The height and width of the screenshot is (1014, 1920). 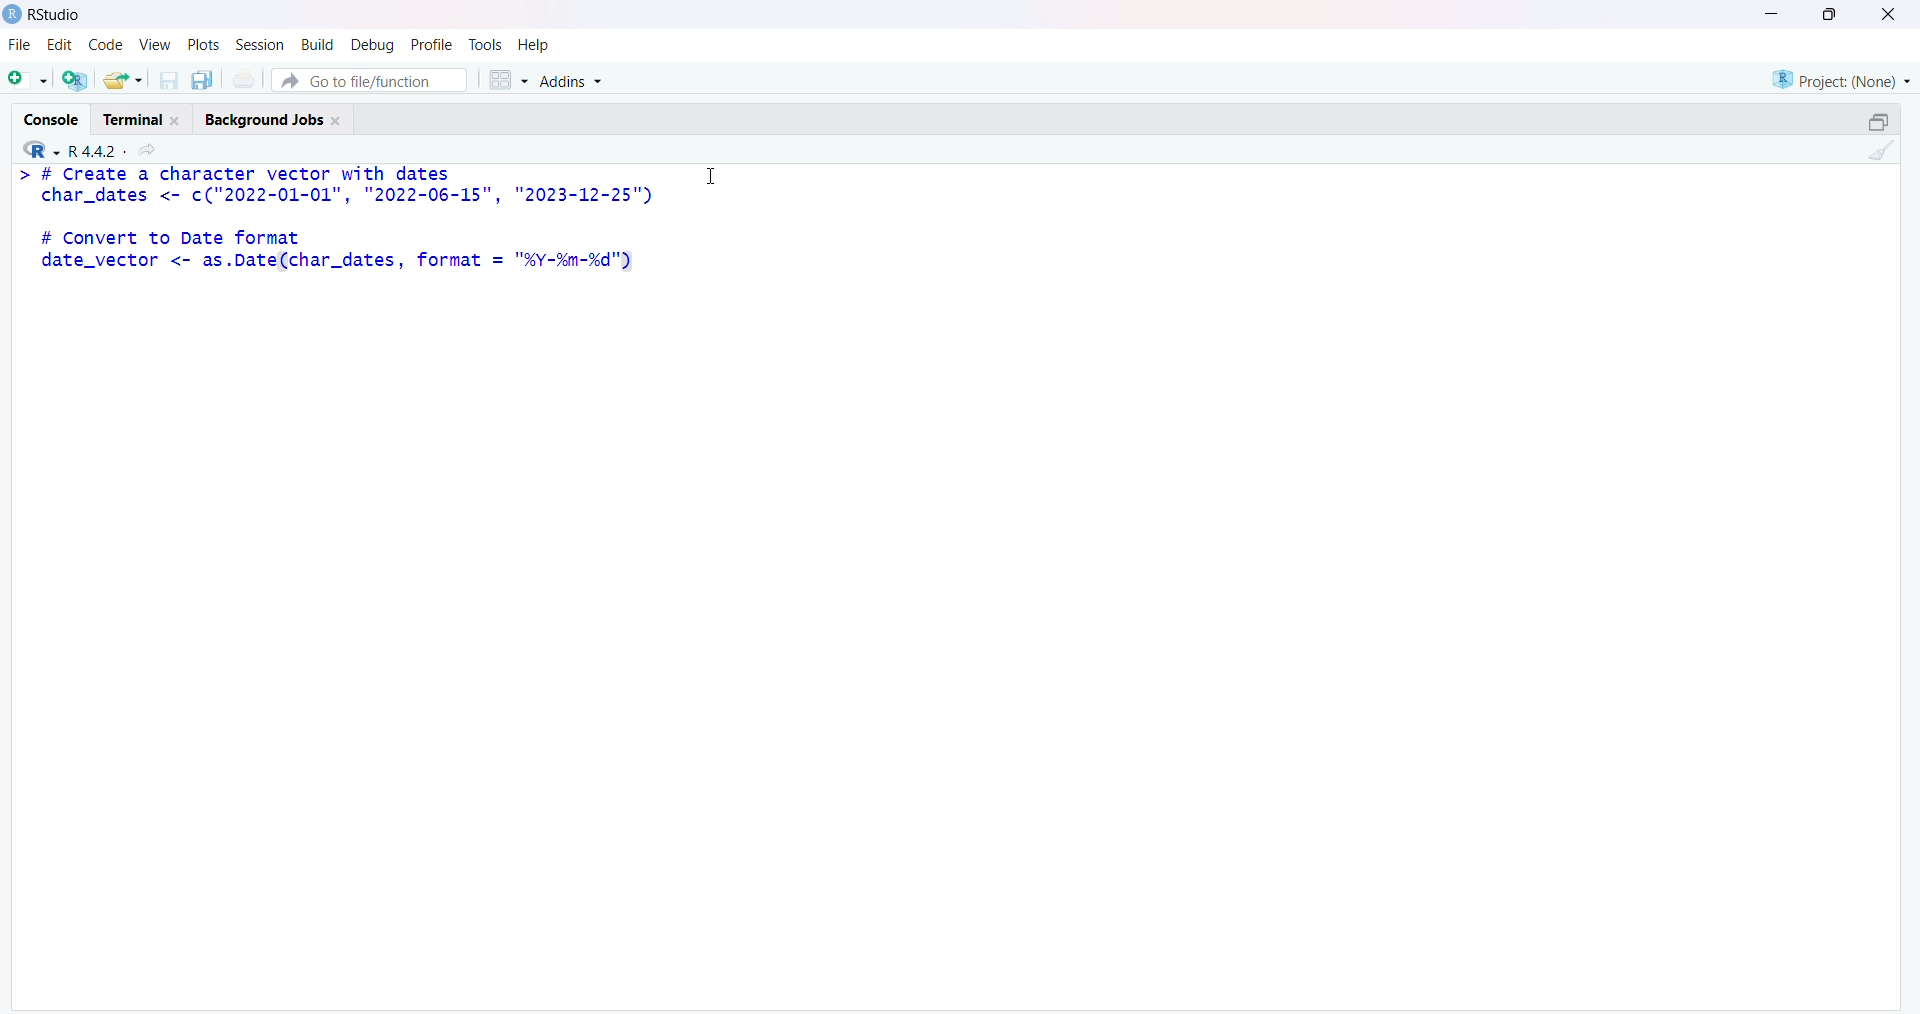 What do you see at coordinates (1885, 18) in the screenshot?
I see `Close` at bounding box center [1885, 18].